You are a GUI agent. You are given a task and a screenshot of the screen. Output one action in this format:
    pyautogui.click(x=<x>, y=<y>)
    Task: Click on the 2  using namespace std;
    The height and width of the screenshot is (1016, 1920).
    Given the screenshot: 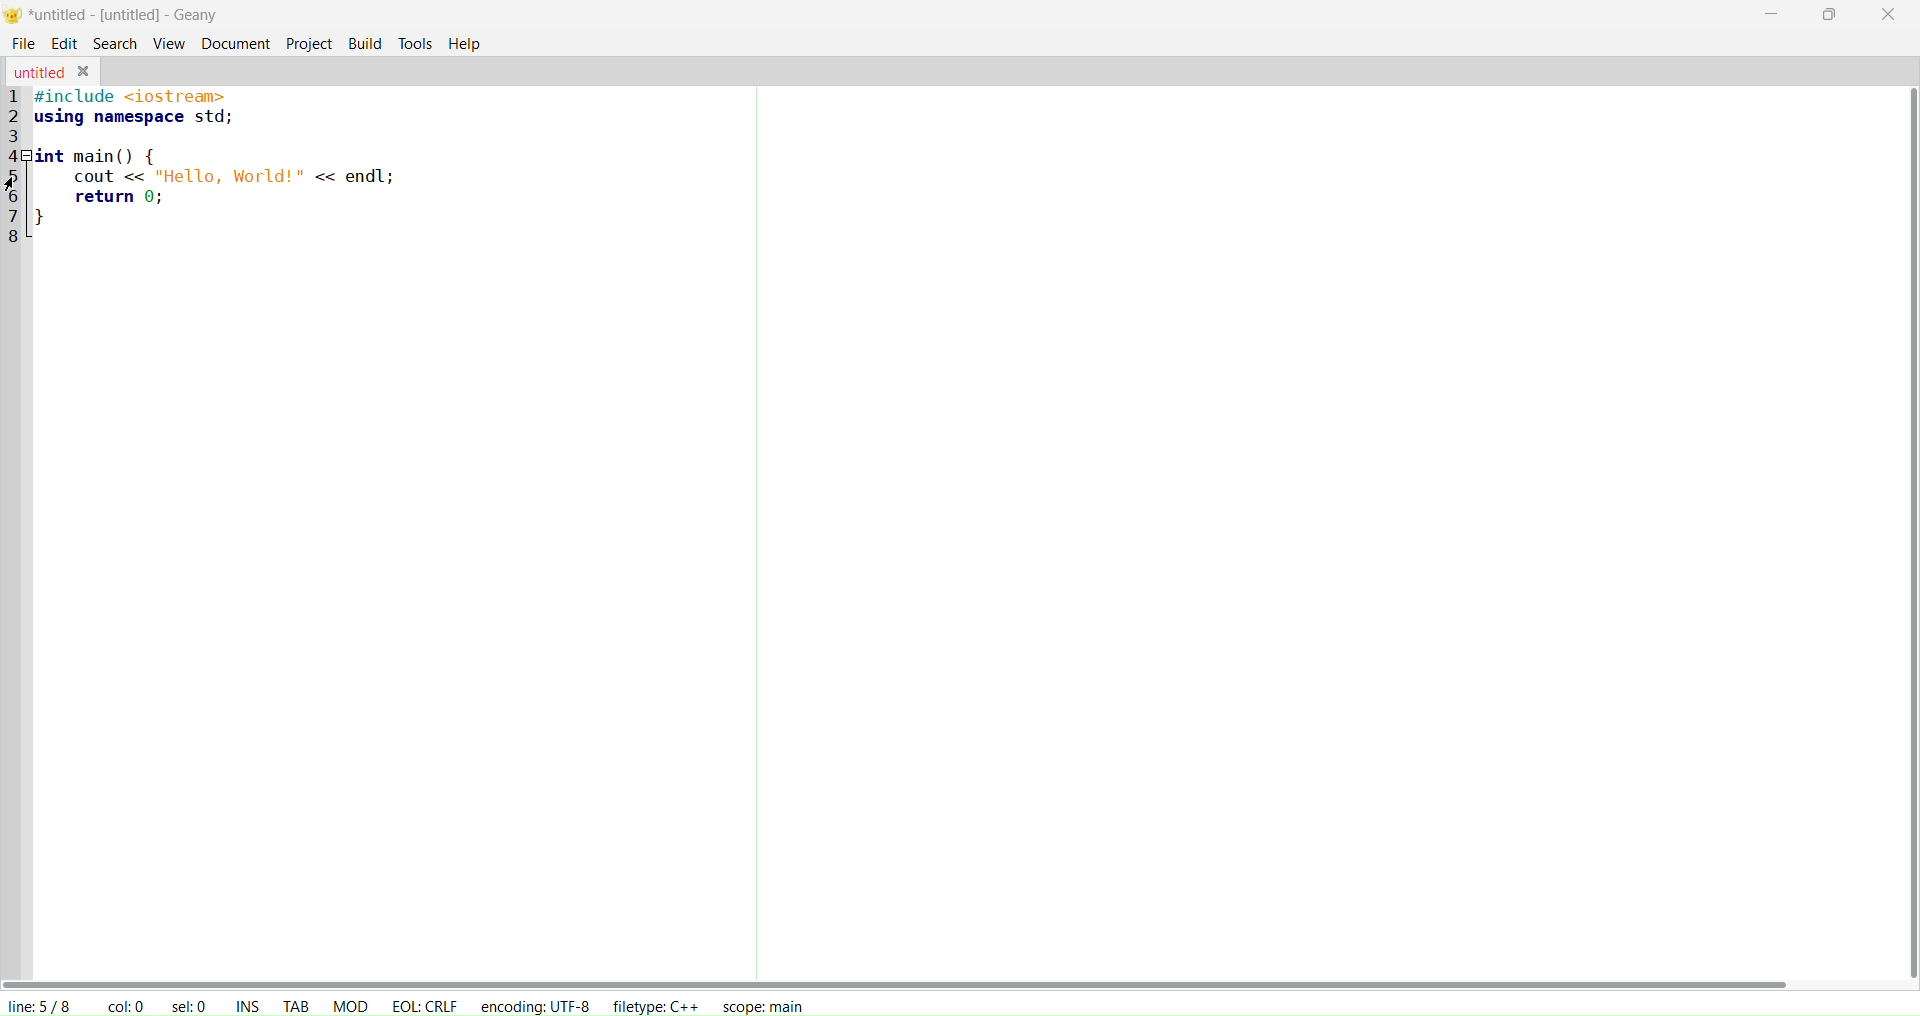 What is the action you would take?
    pyautogui.click(x=128, y=118)
    